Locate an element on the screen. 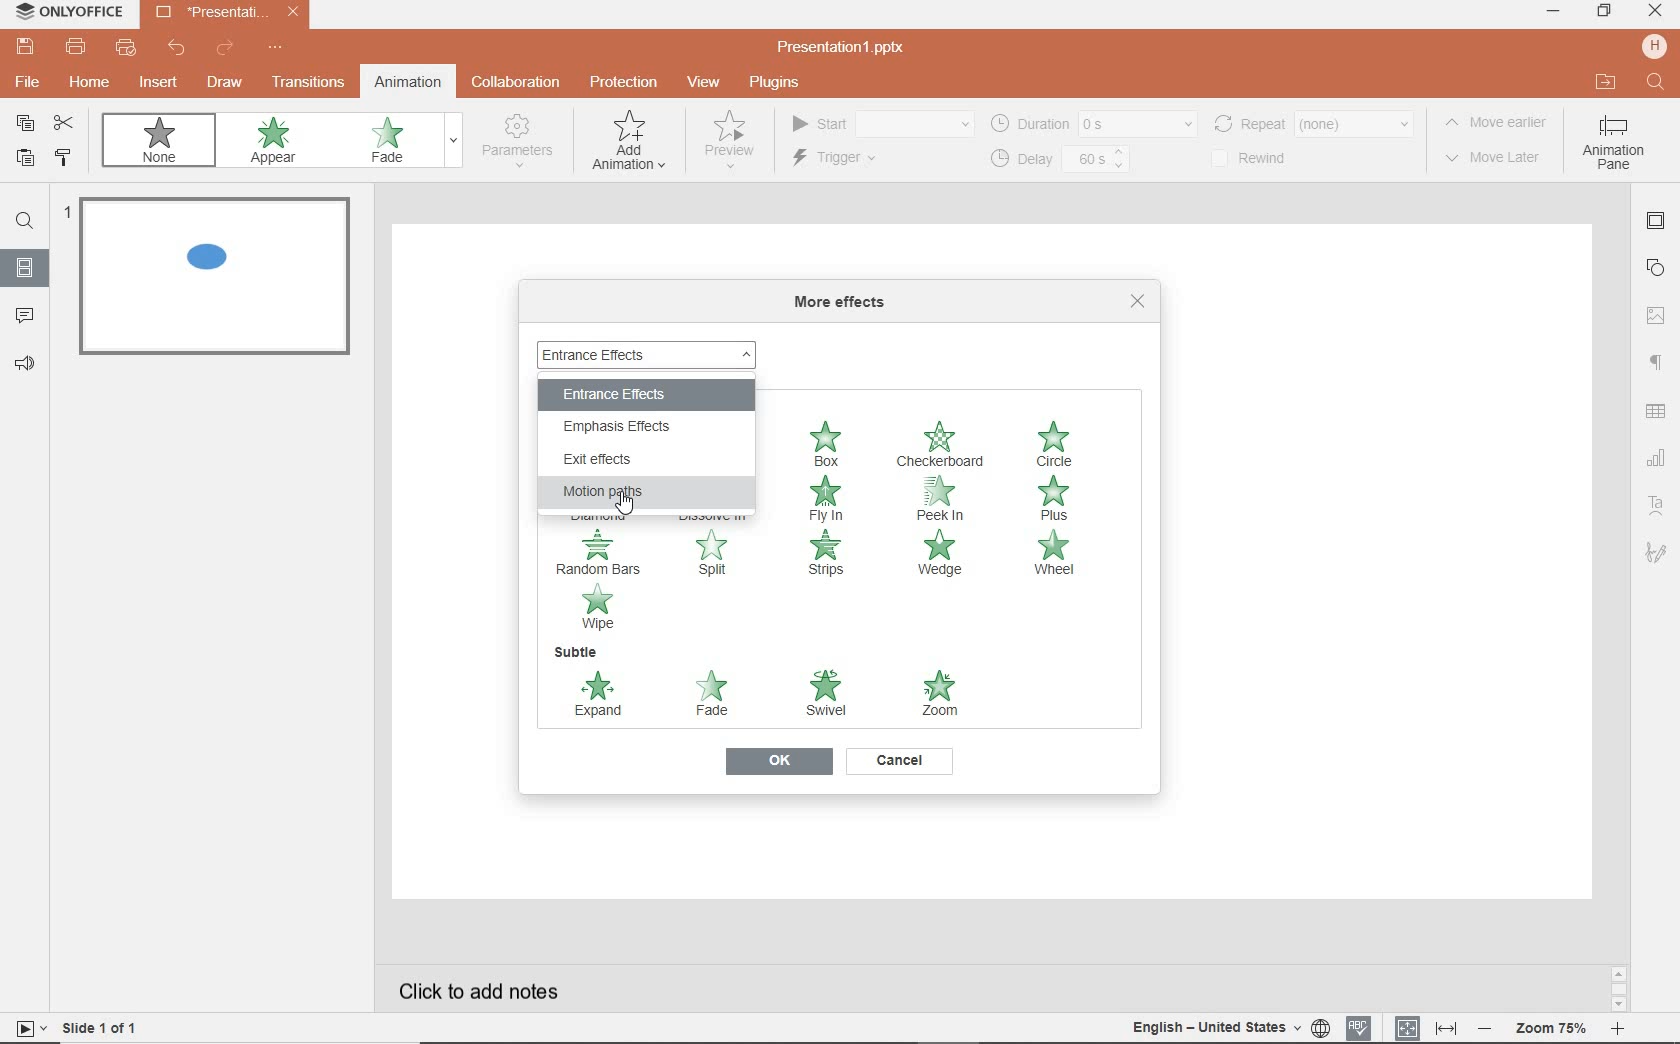 Image resolution: width=1680 pixels, height=1044 pixels. BOX is located at coordinates (827, 441).